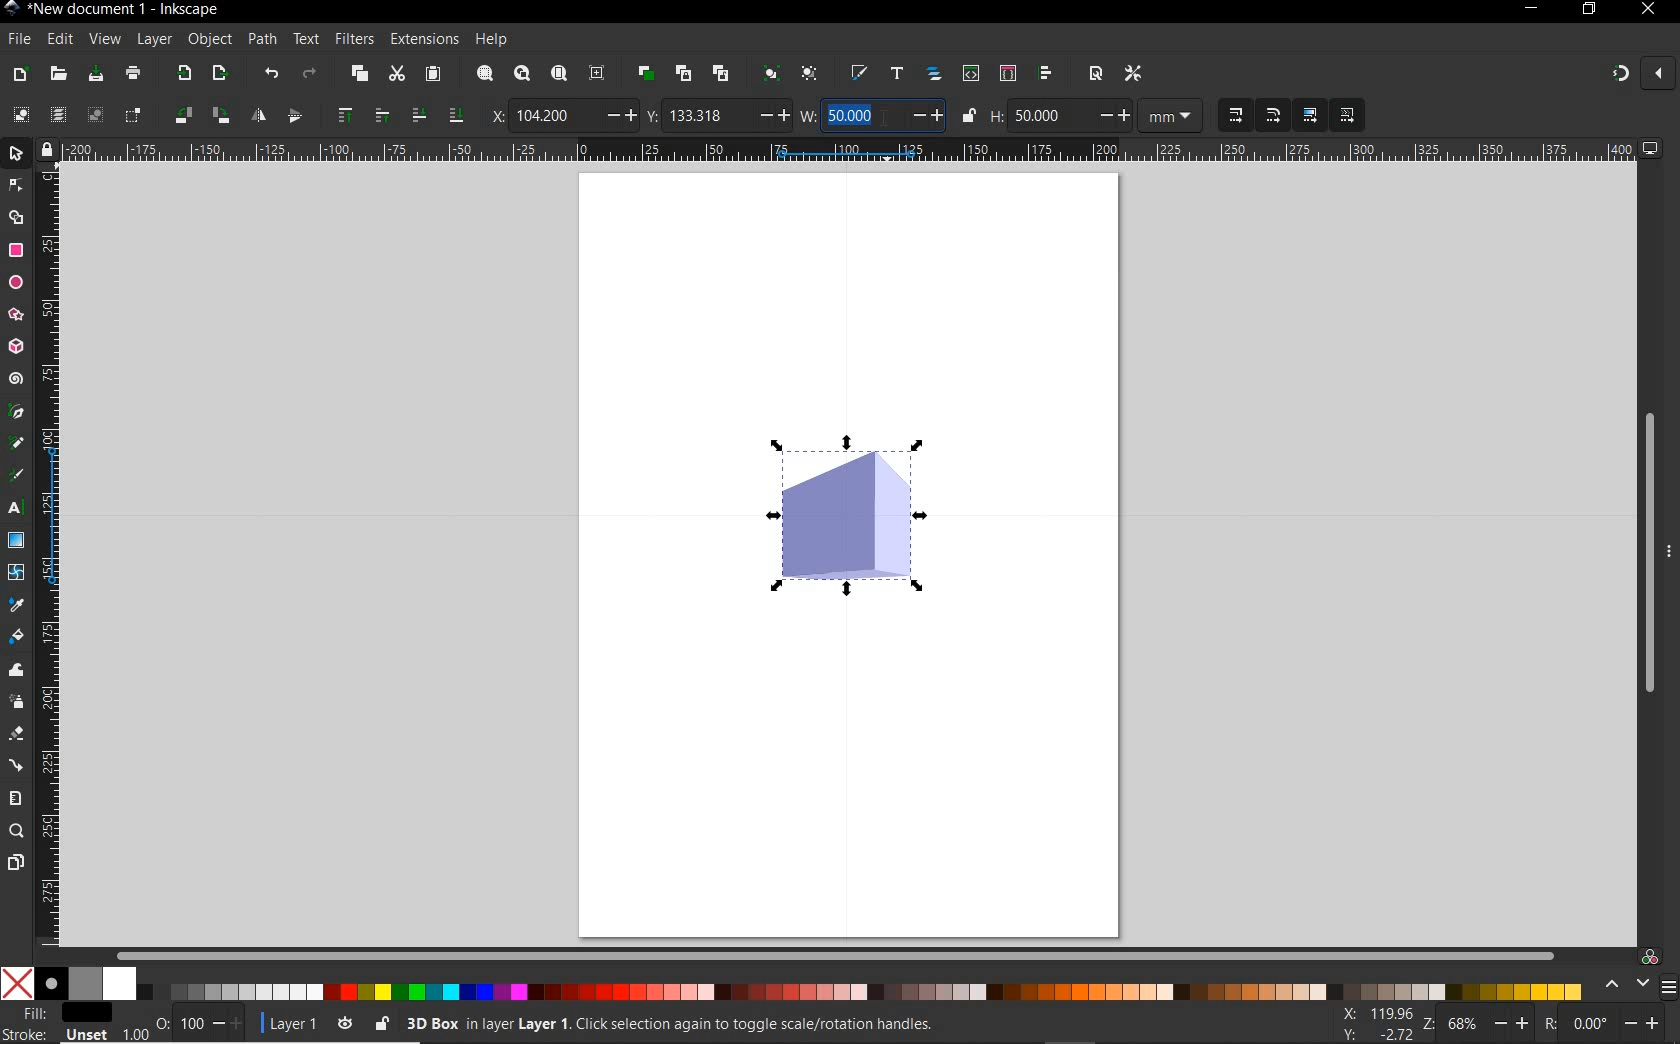 The height and width of the screenshot is (1044, 1680). Describe the element at coordinates (769, 72) in the screenshot. I see `group` at that location.